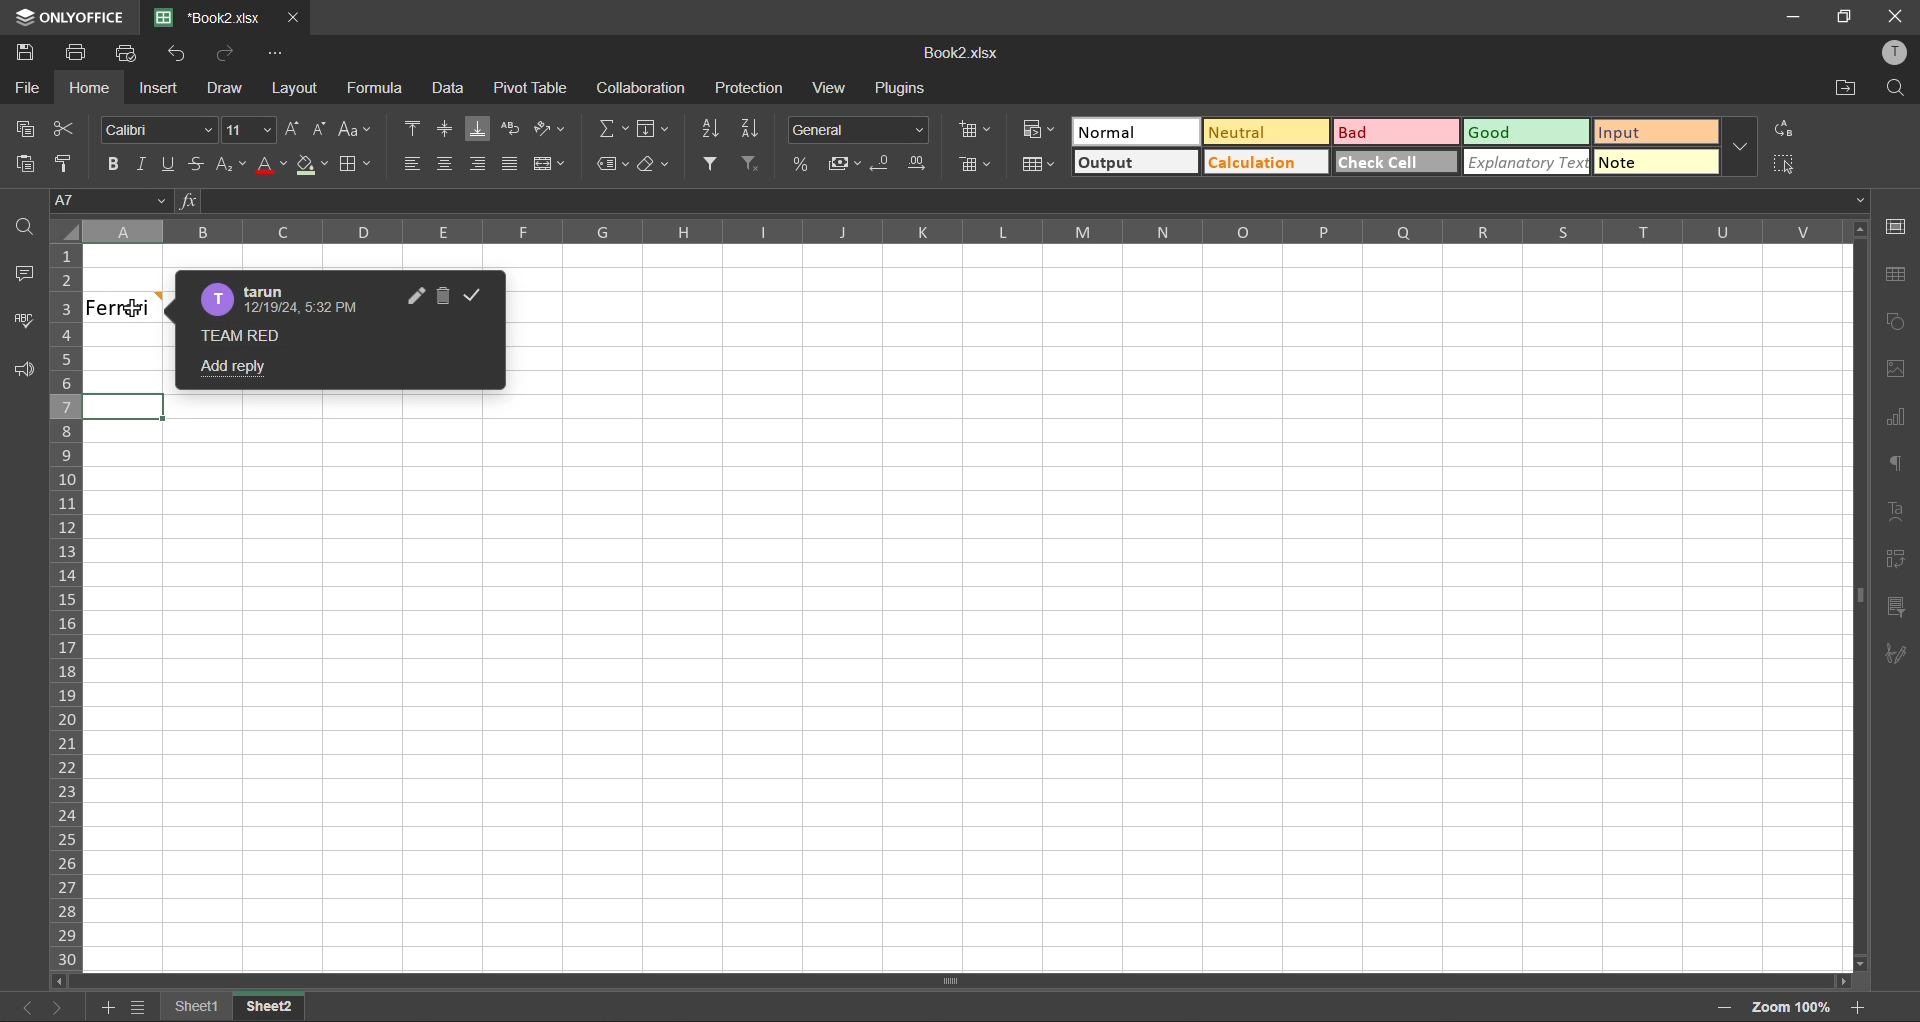 The width and height of the screenshot is (1920, 1022). Describe the element at coordinates (295, 133) in the screenshot. I see `increment size` at that location.